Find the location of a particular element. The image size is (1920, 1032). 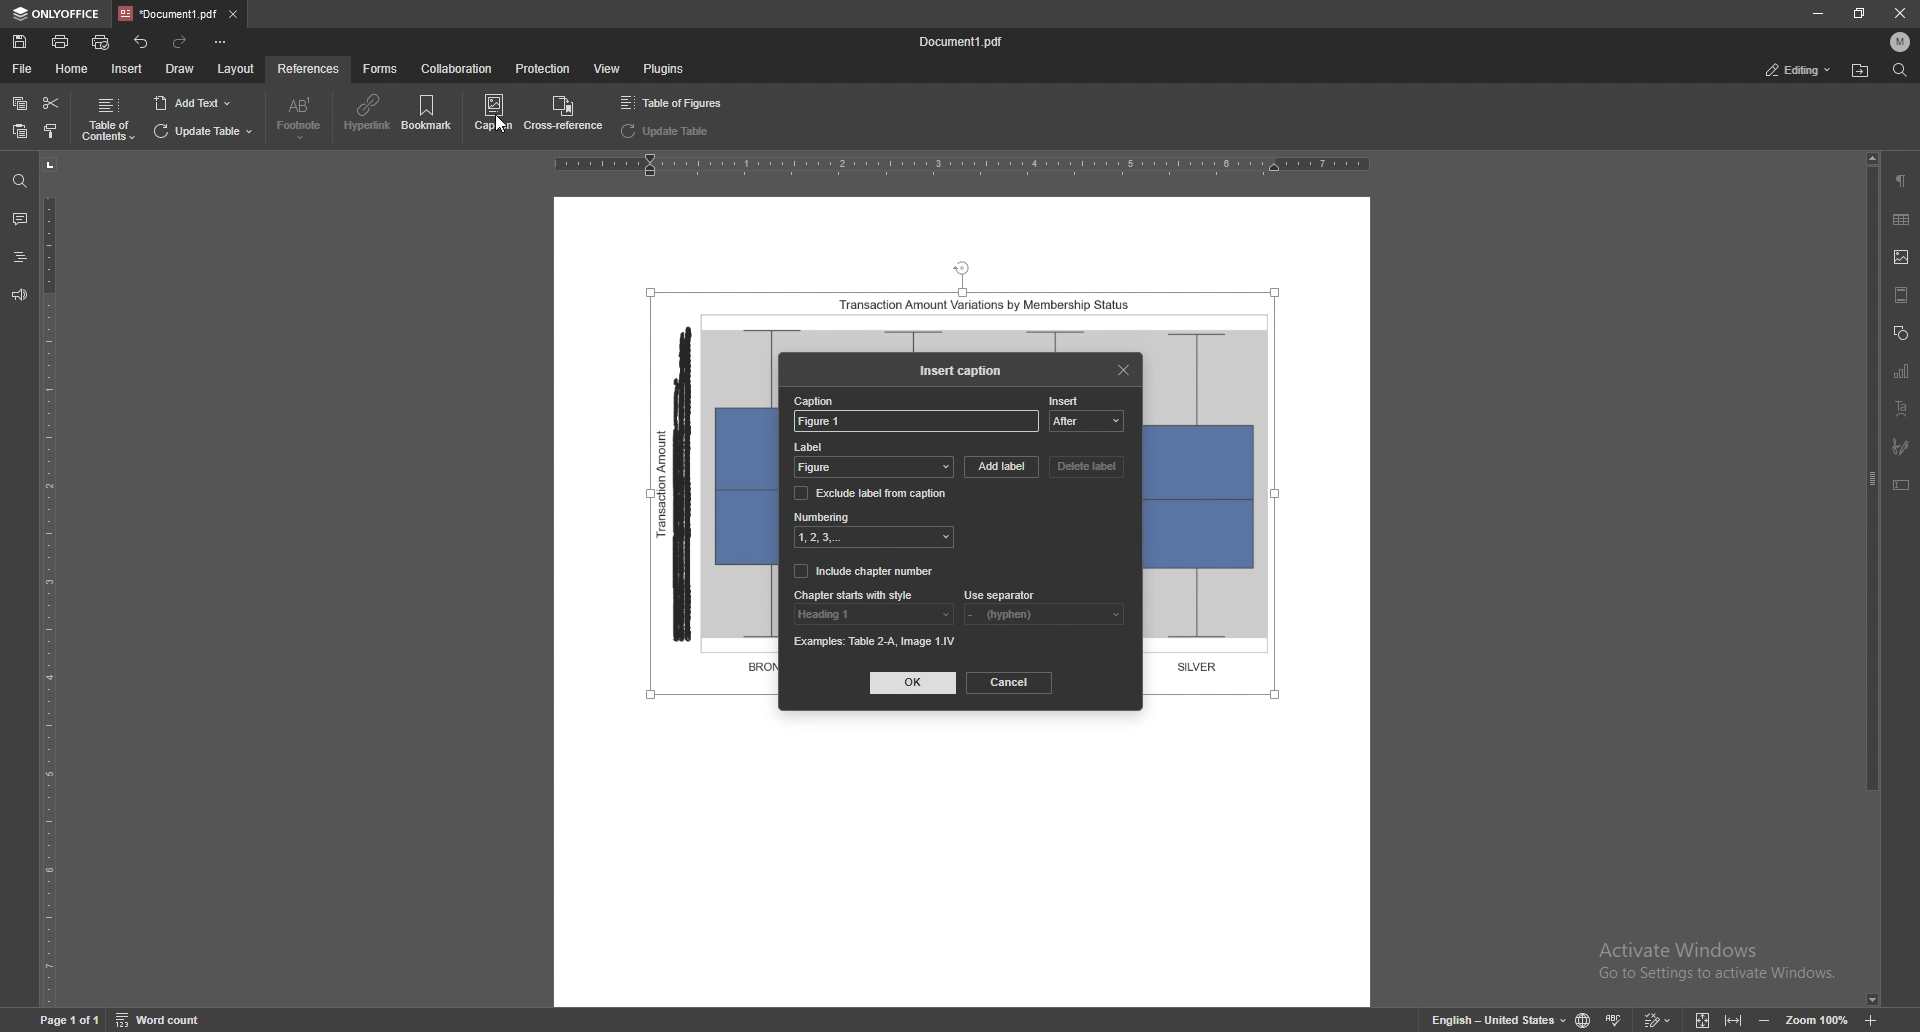

copy is located at coordinates (20, 104).